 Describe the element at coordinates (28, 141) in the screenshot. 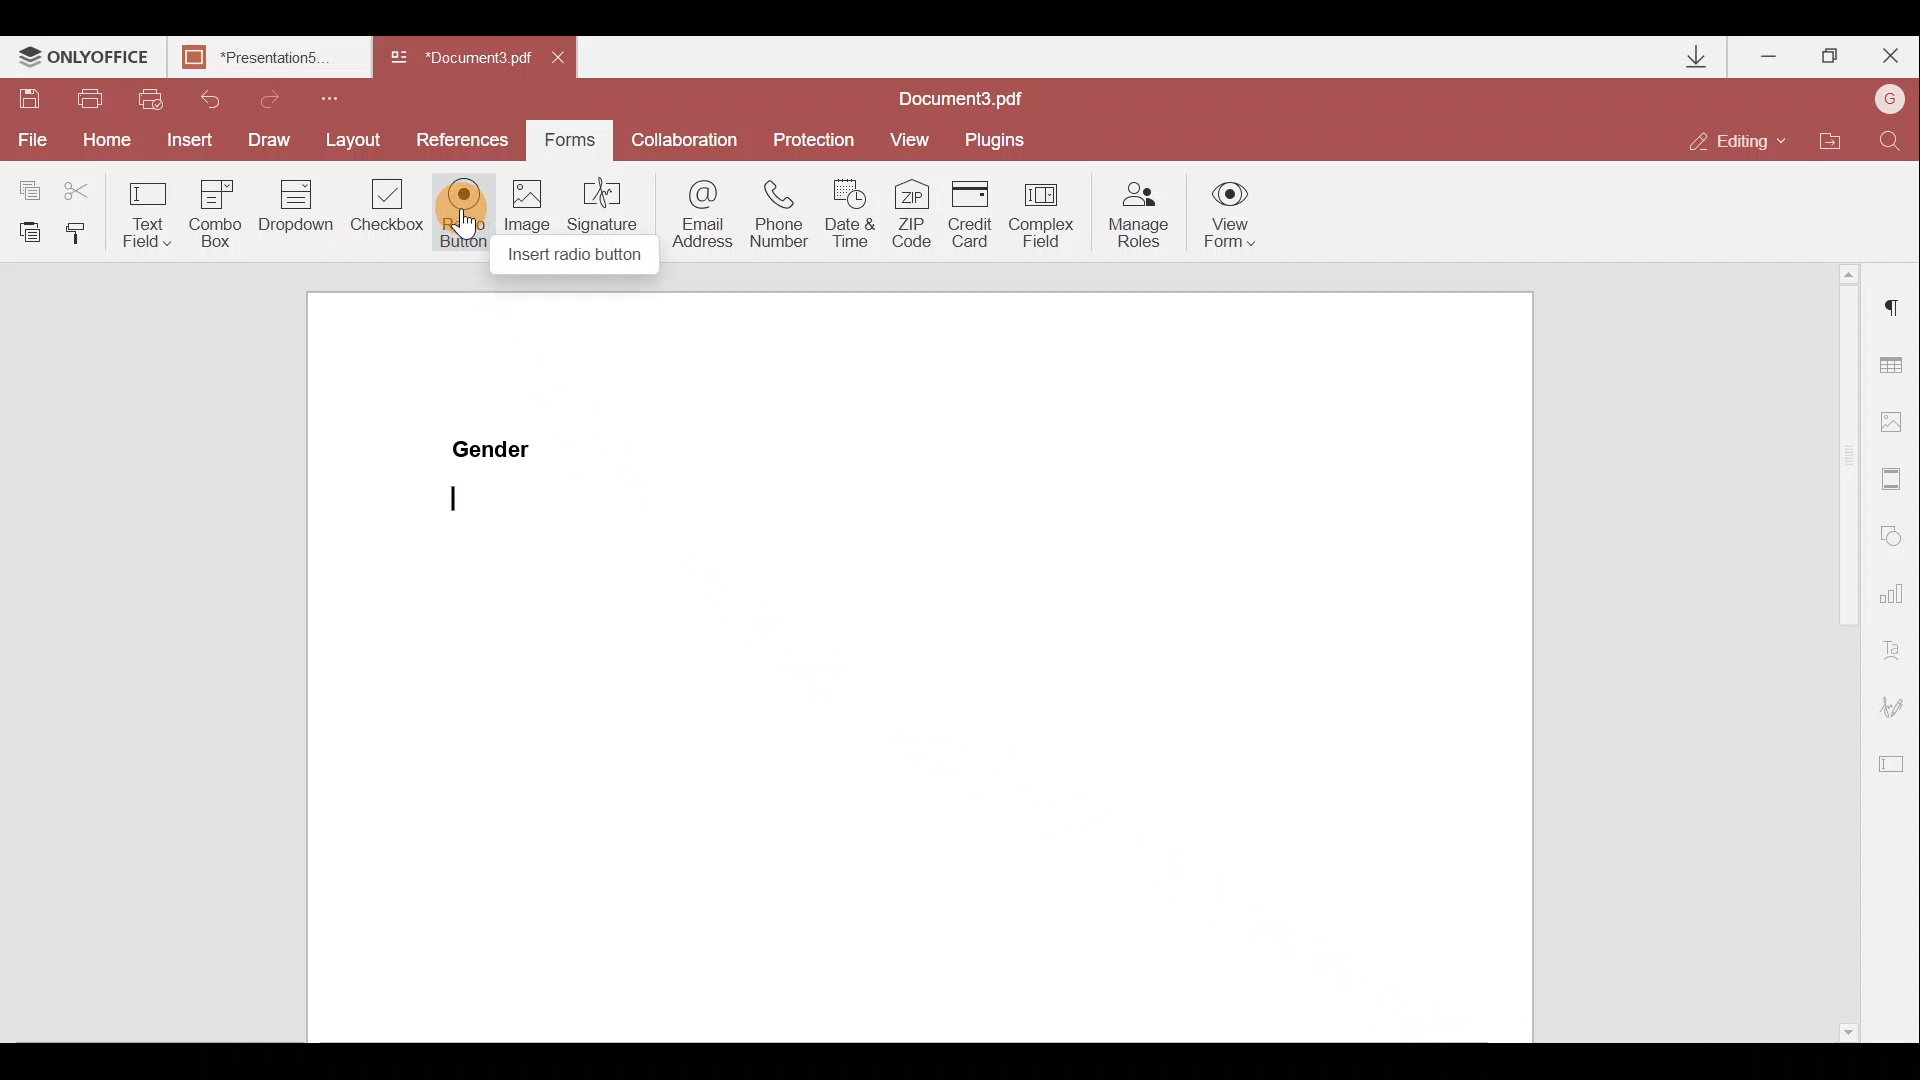

I see `File` at that location.